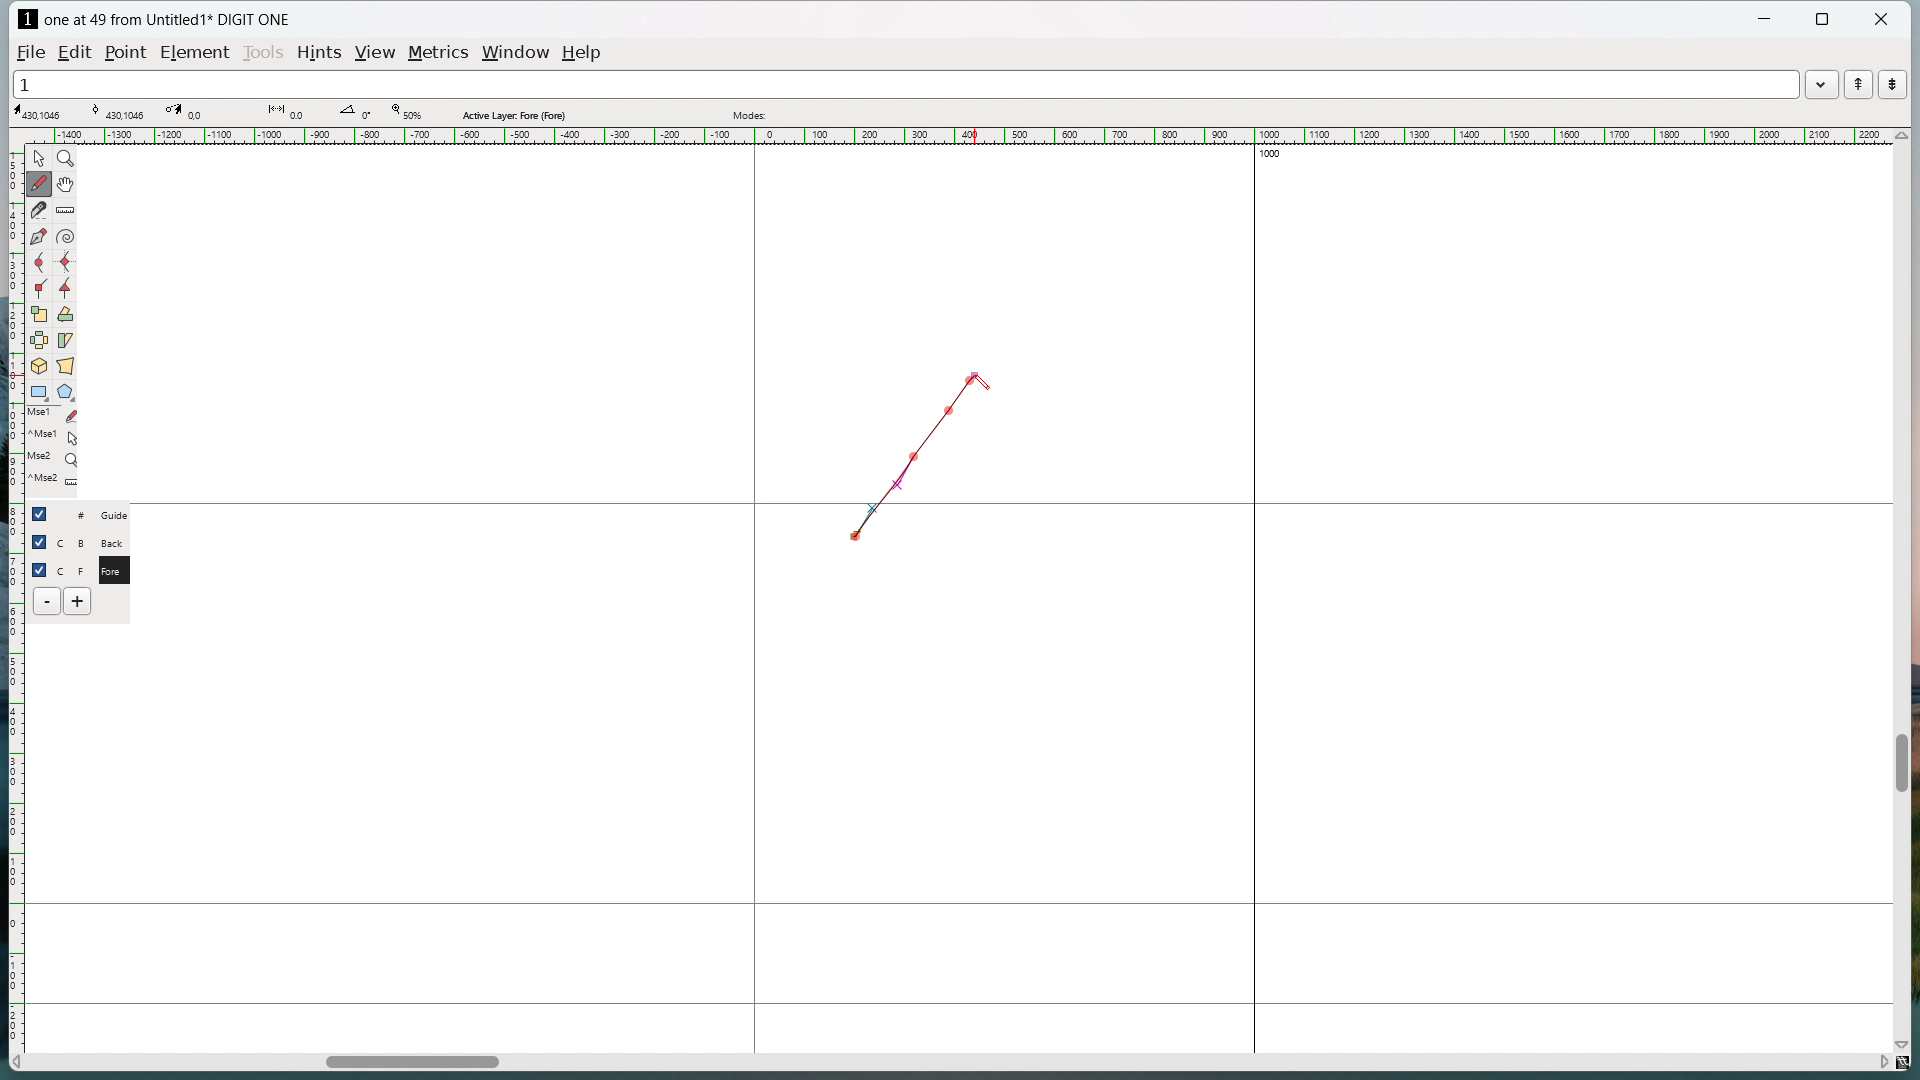  Describe the element at coordinates (583, 53) in the screenshot. I see `help` at that location.